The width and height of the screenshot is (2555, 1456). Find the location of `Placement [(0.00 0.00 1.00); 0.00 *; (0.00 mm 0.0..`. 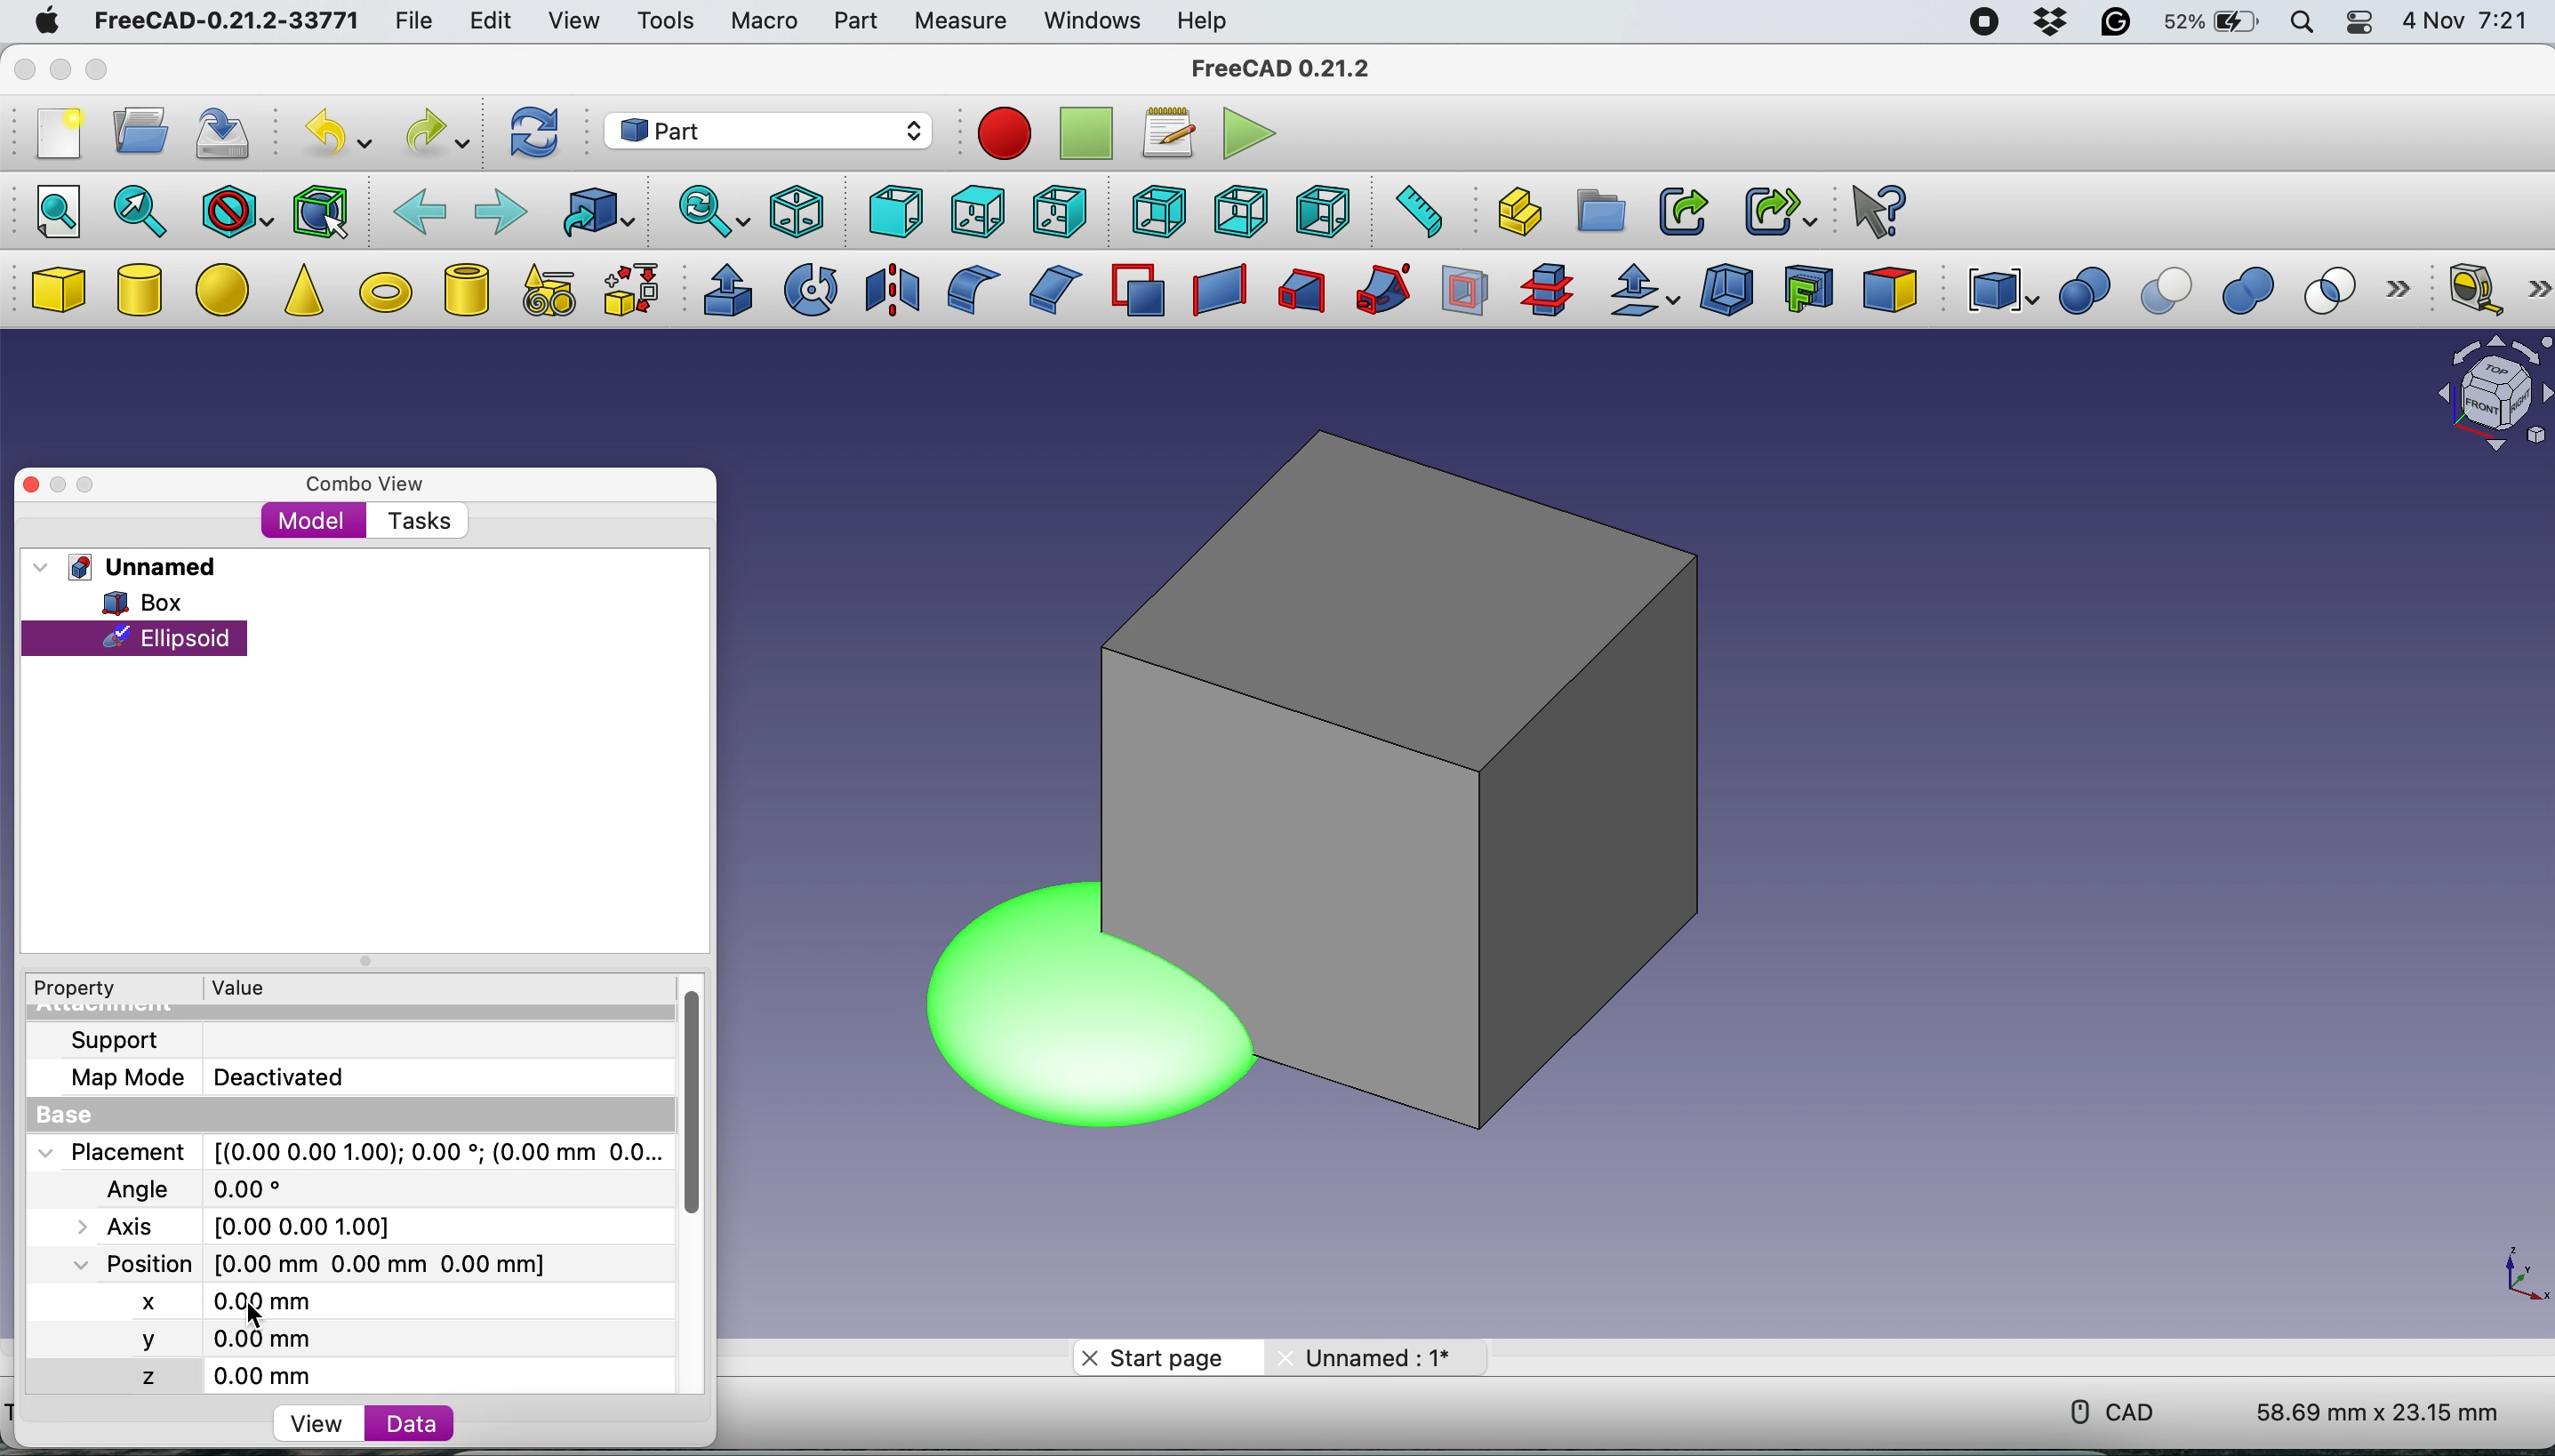

Placement [(0.00 0.00 1.00); 0.00 *; (0.00 mm 0.0.. is located at coordinates (345, 1151).